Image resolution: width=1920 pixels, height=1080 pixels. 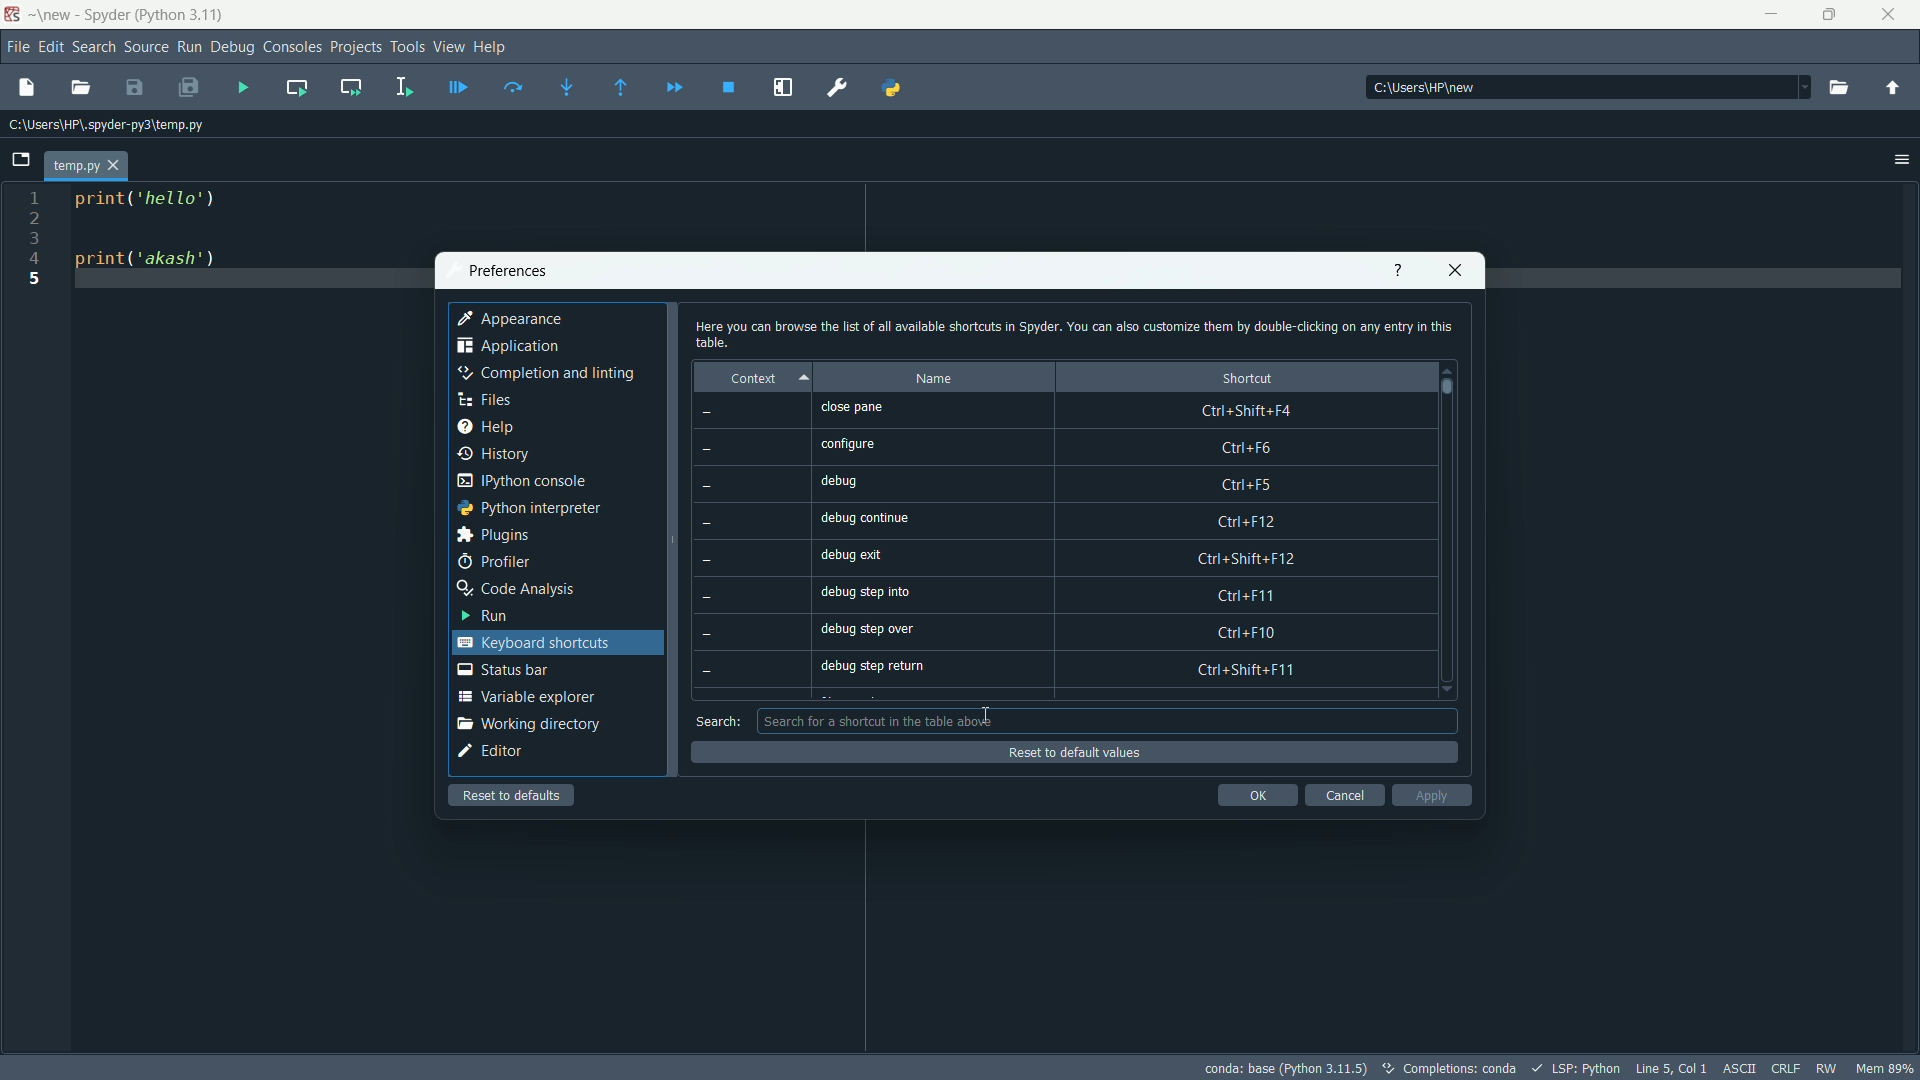 What do you see at coordinates (1103, 721) in the screenshot?
I see `search bar` at bounding box center [1103, 721].